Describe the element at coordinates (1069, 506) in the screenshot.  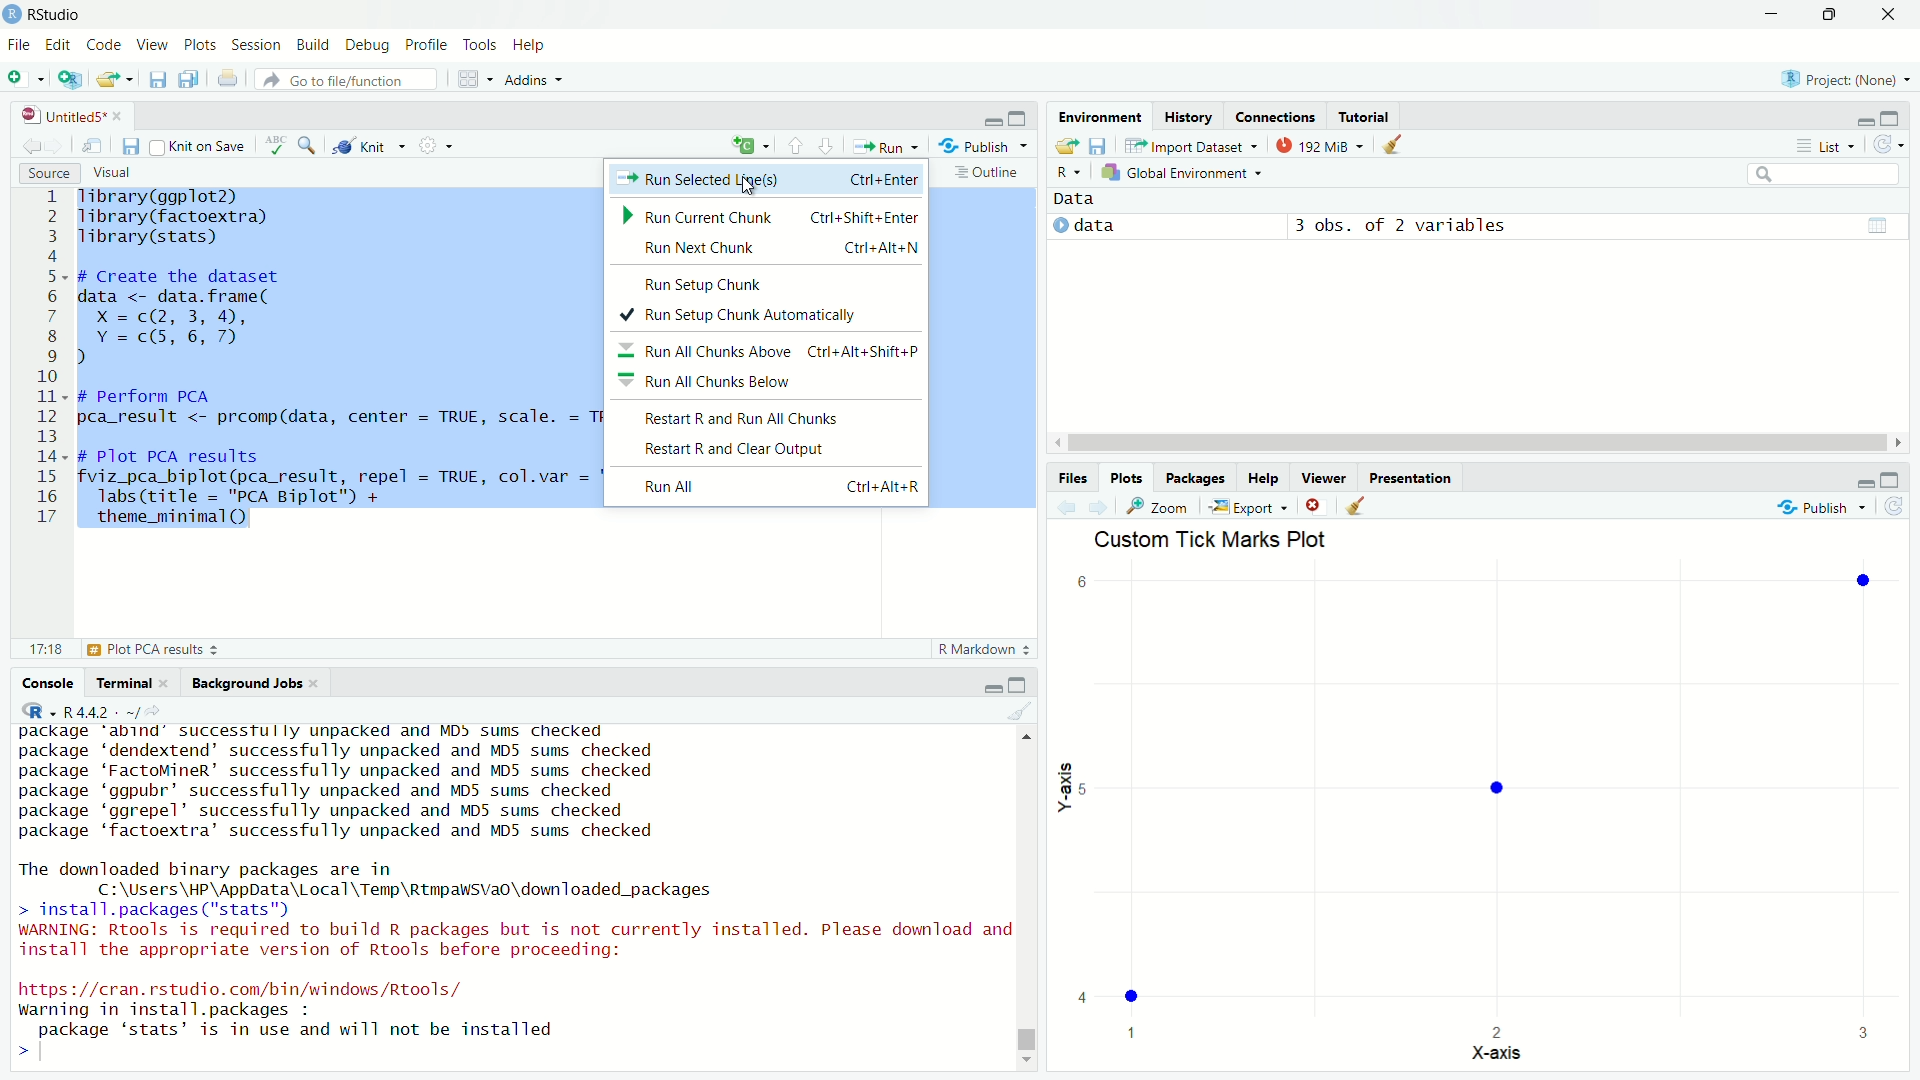
I see `go back` at that location.